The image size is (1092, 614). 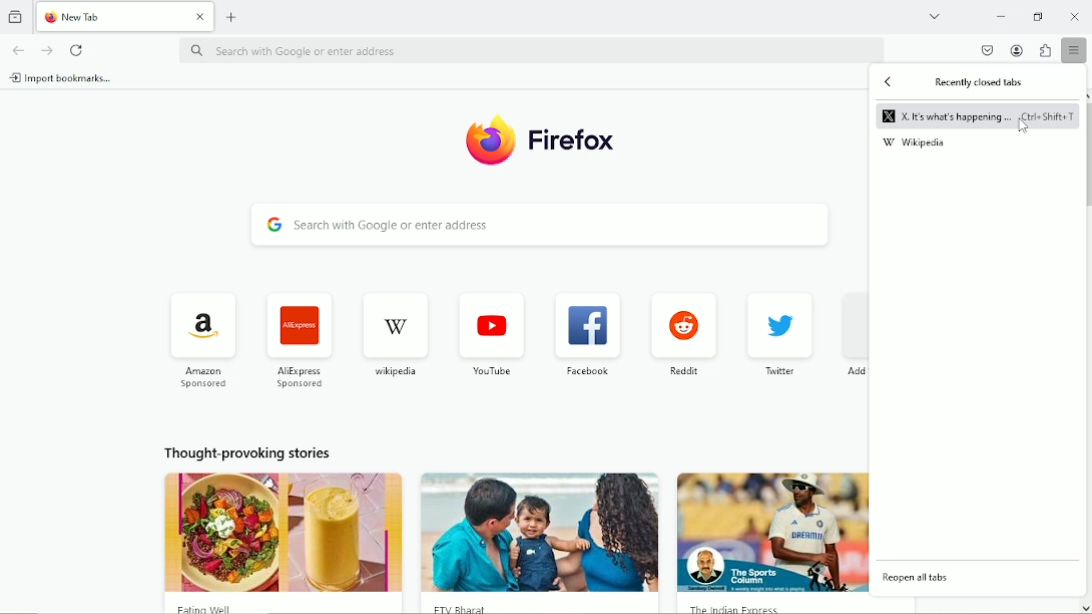 I want to click on search with Google or enter address, so click(x=539, y=229).